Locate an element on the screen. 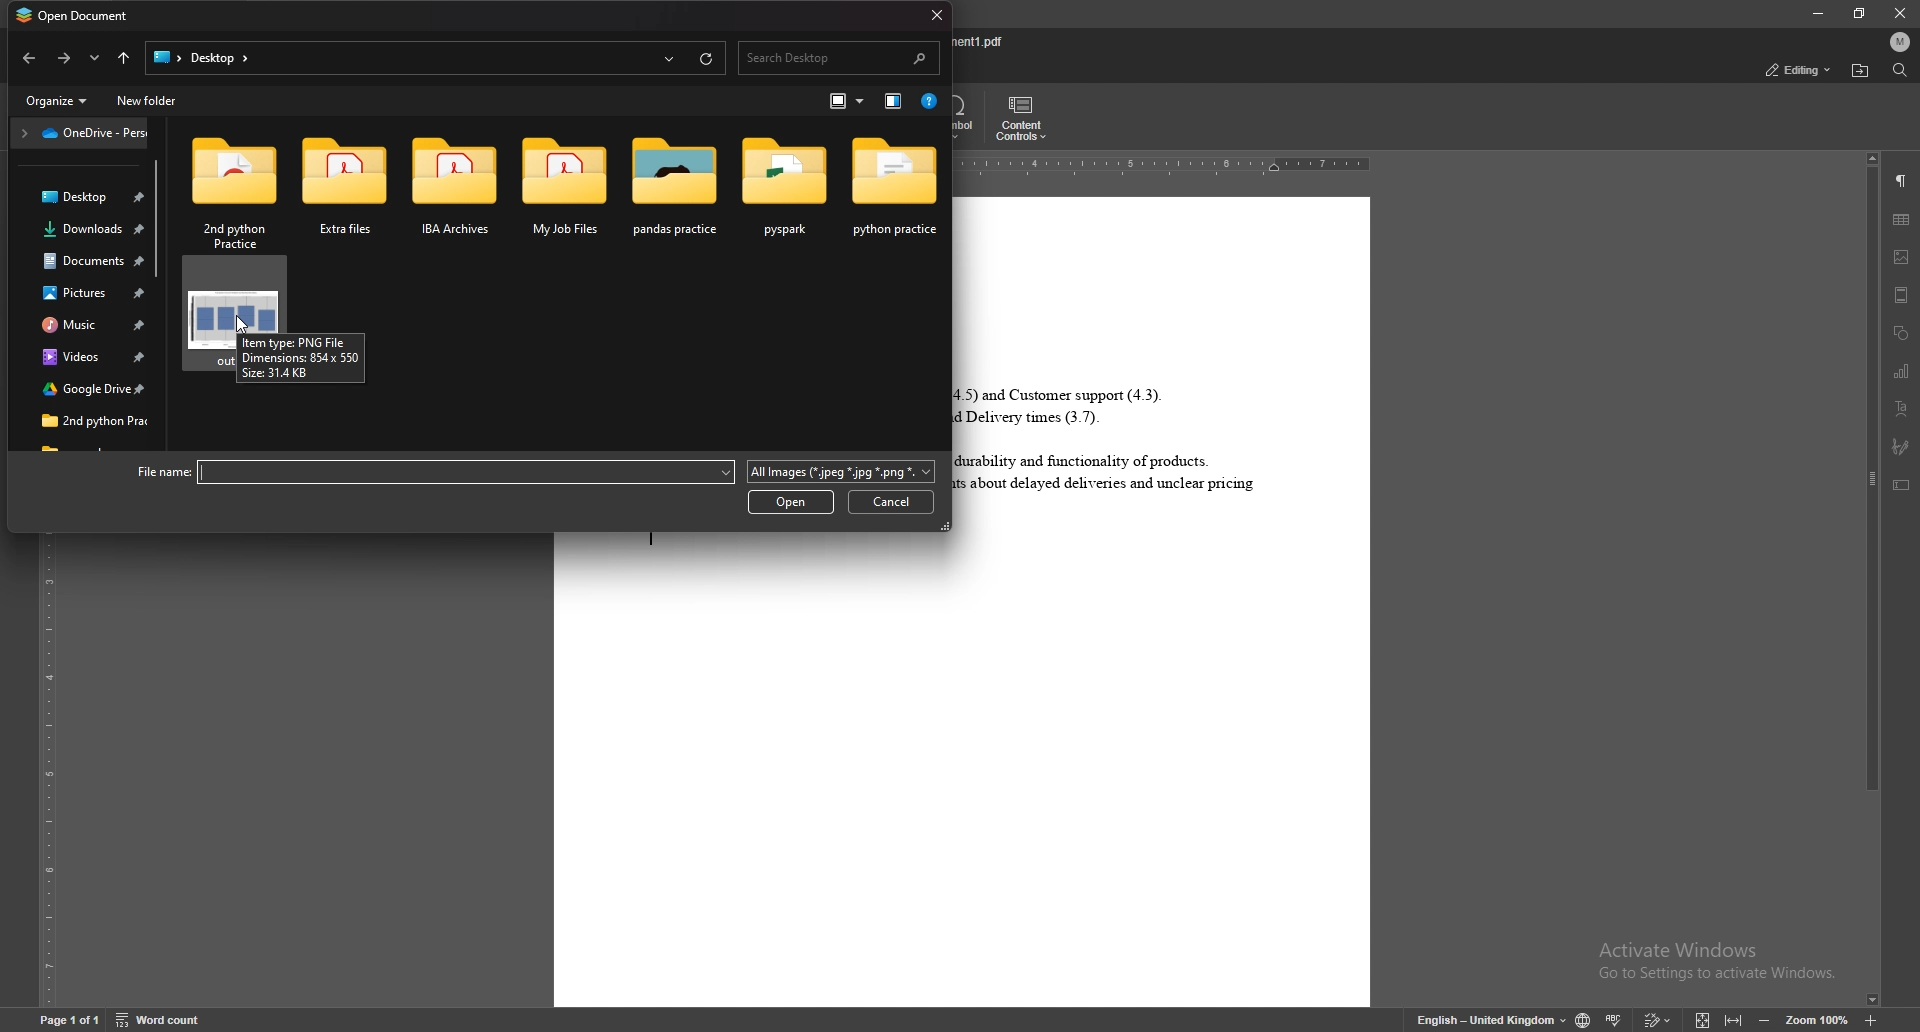 The height and width of the screenshot is (1032, 1920). signature field is located at coordinates (1899, 446).